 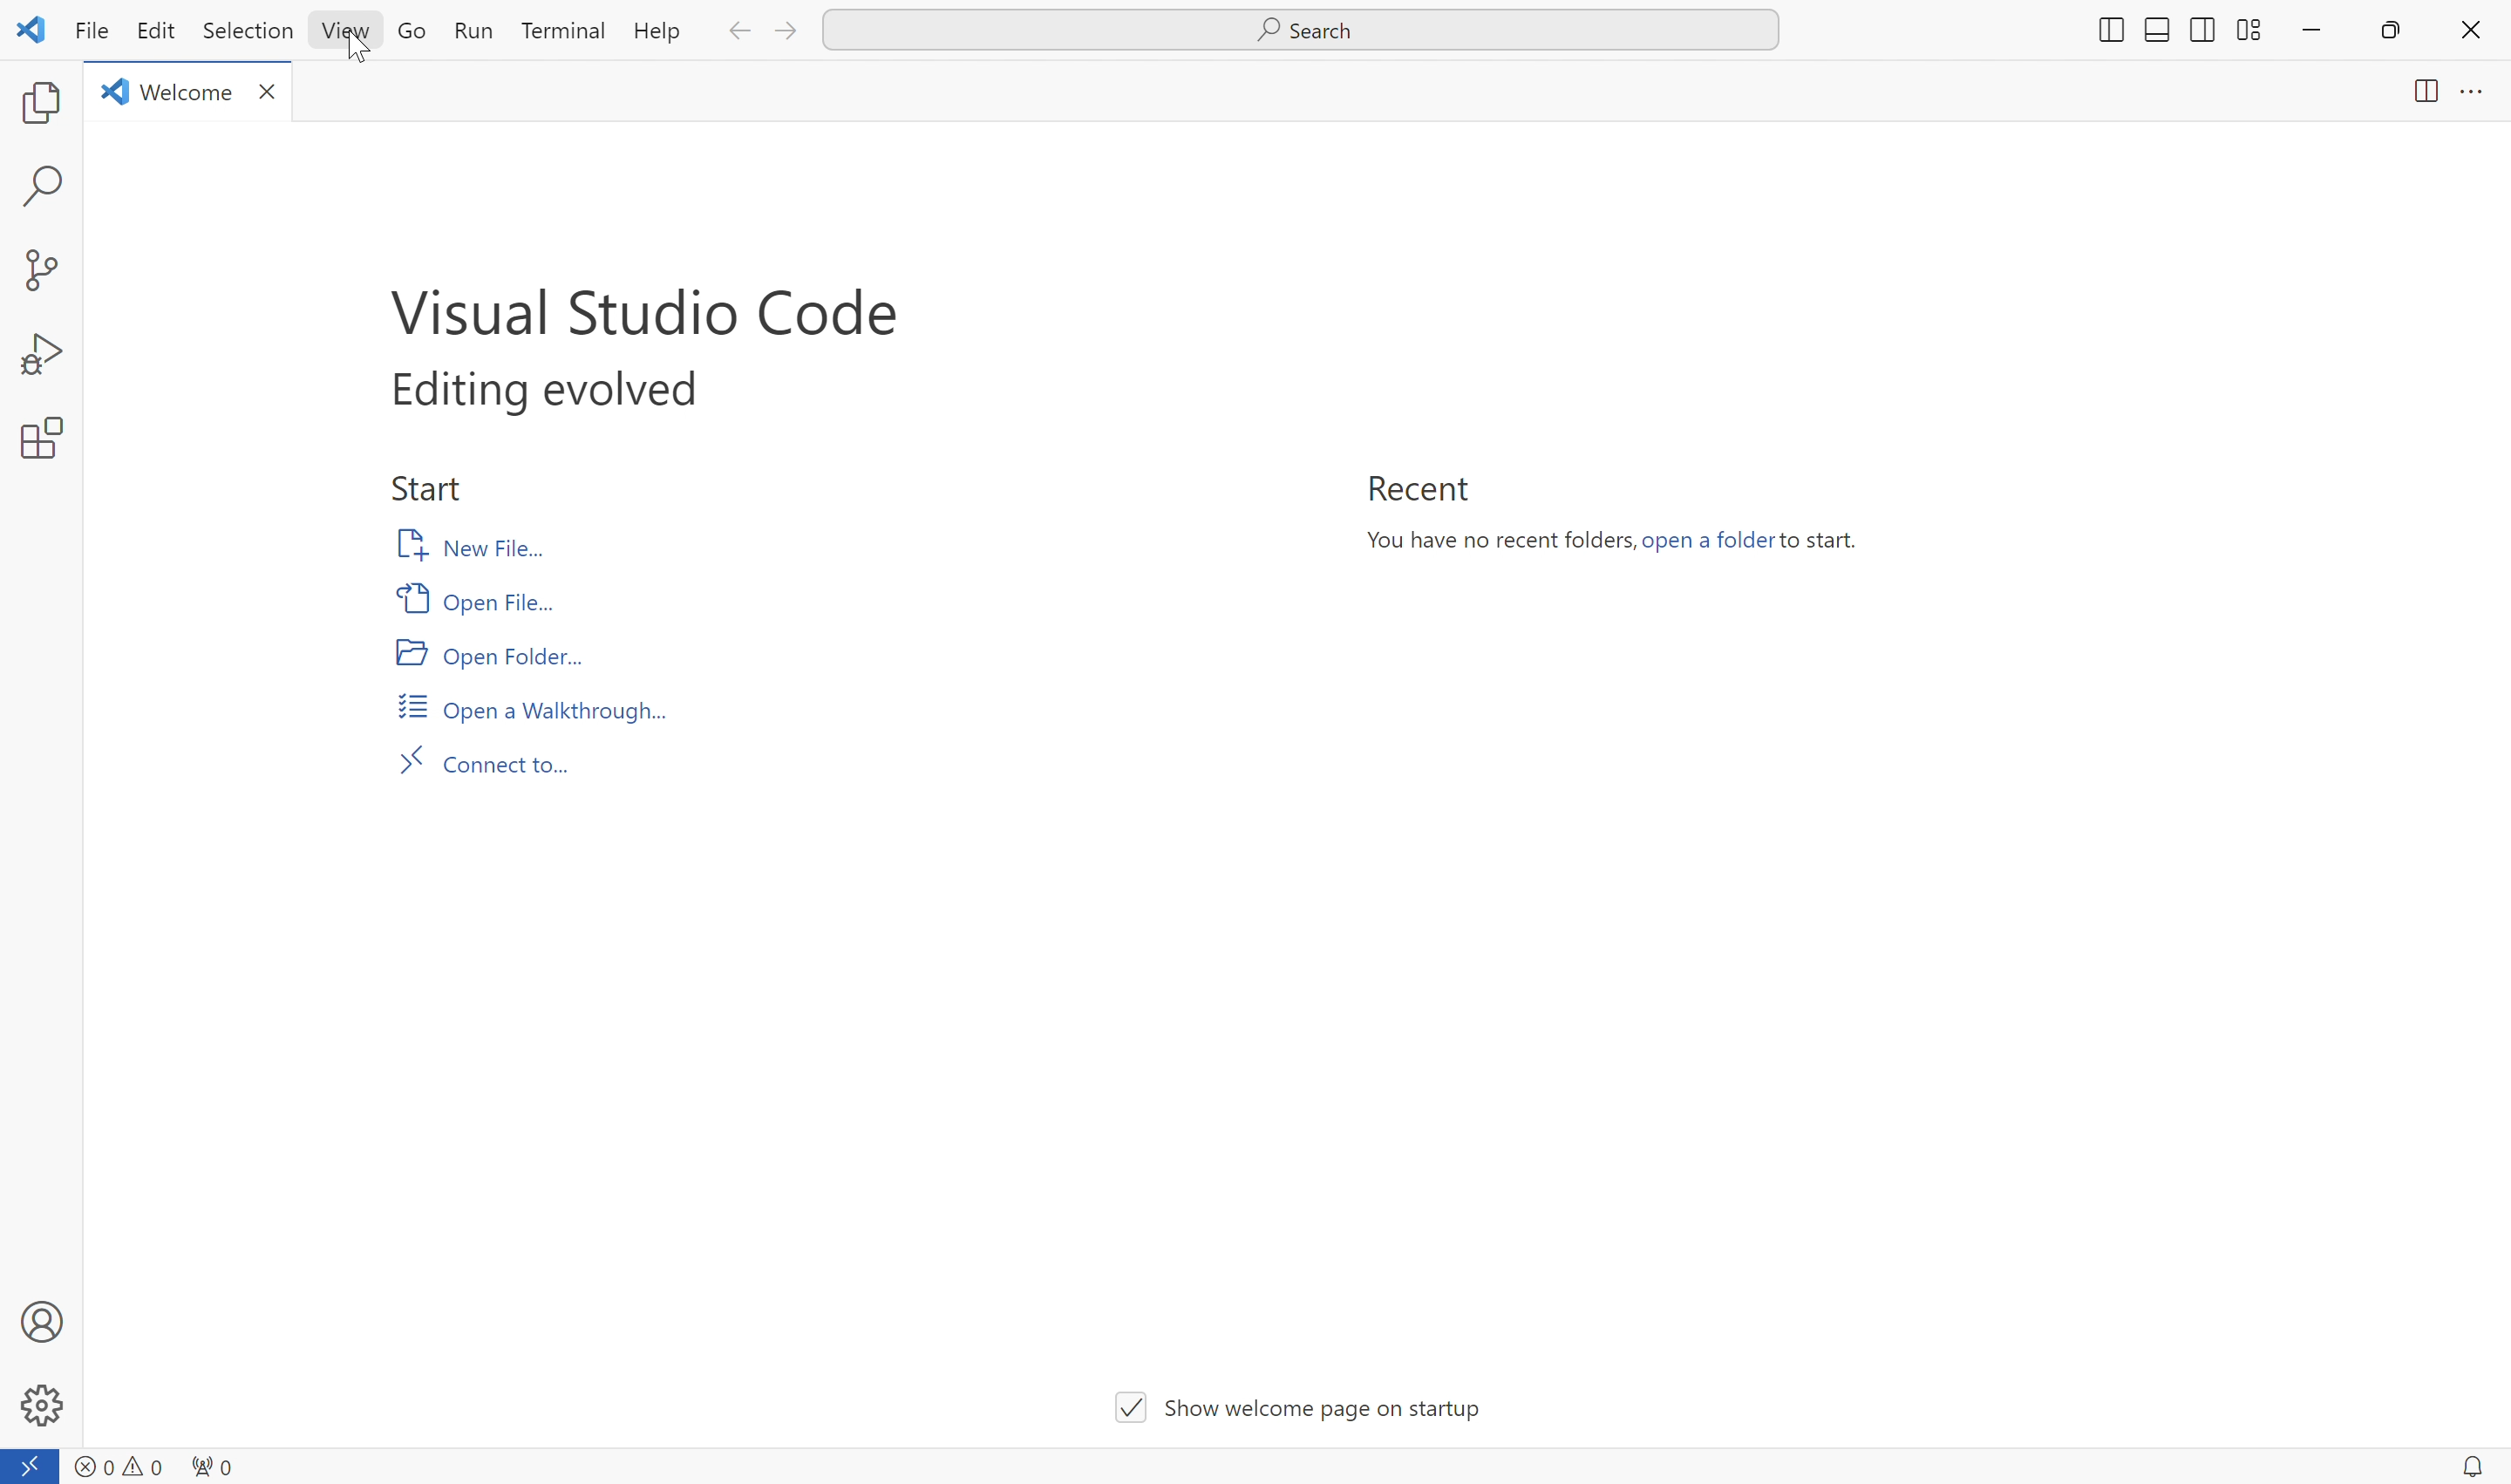 I want to click on close, so click(x=272, y=96).